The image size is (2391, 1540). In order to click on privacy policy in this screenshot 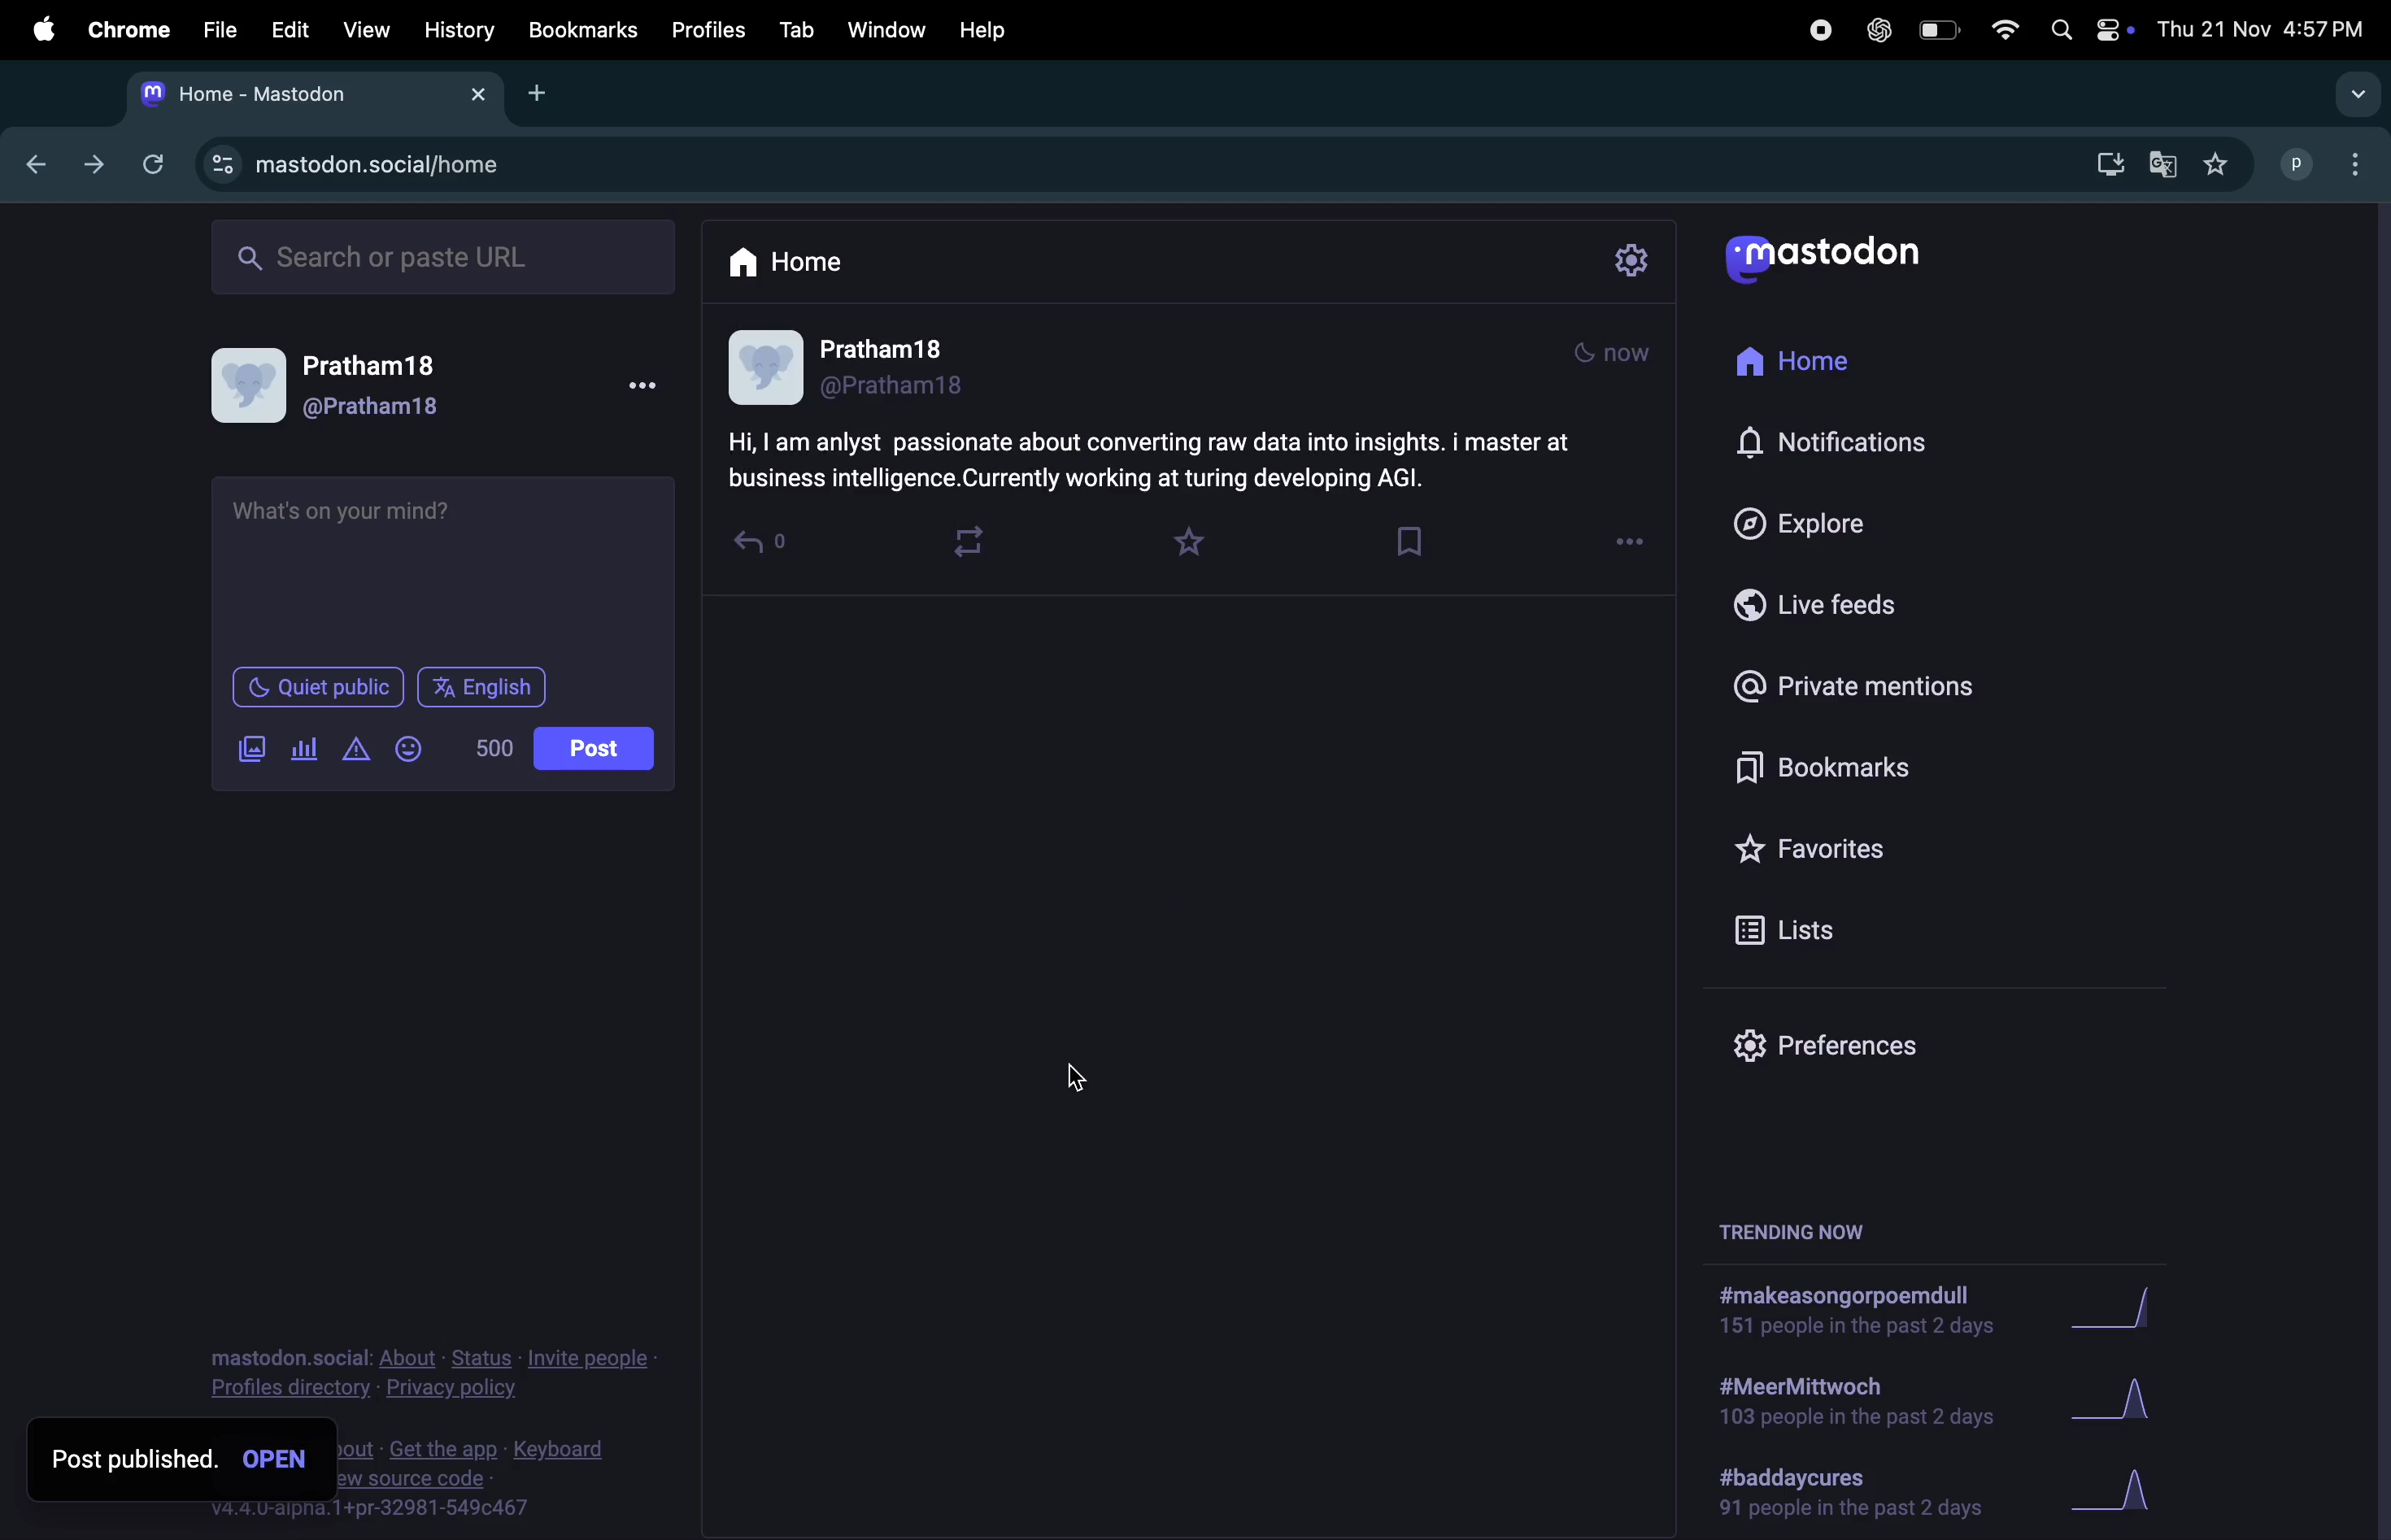, I will do `click(434, 1376)`.